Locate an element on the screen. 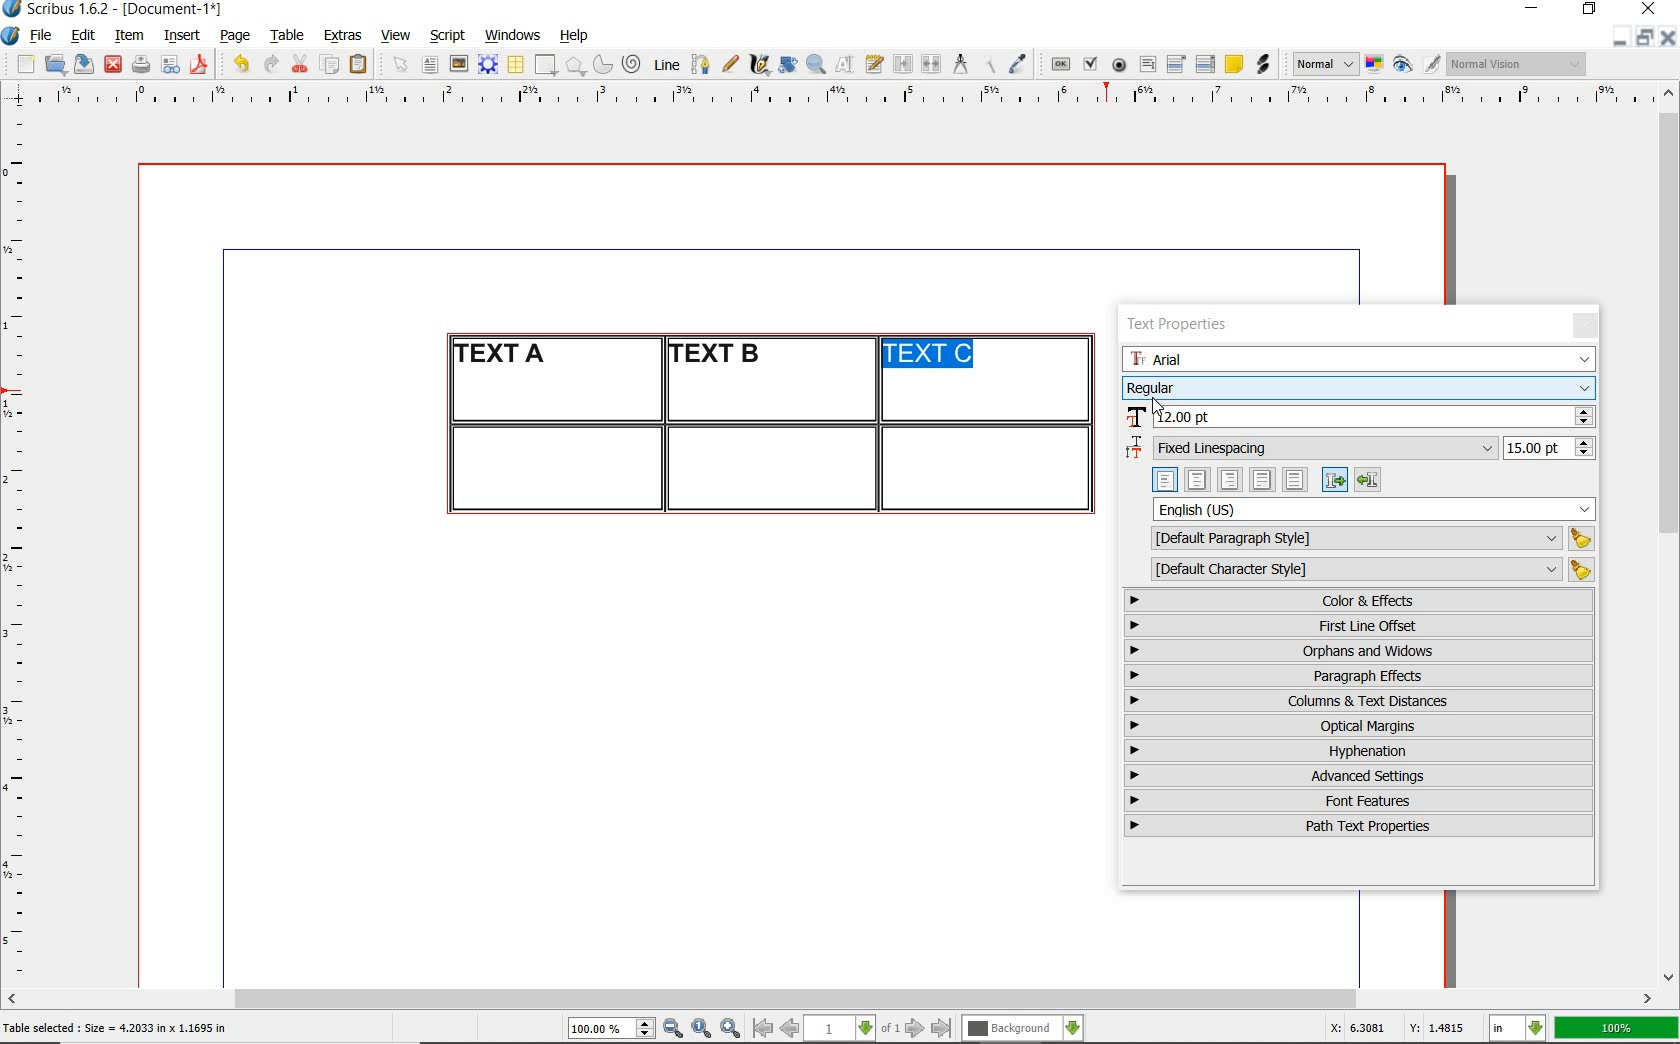 This screenshot has height=1044, width=1680. paste is located at coordinates (362, 65).